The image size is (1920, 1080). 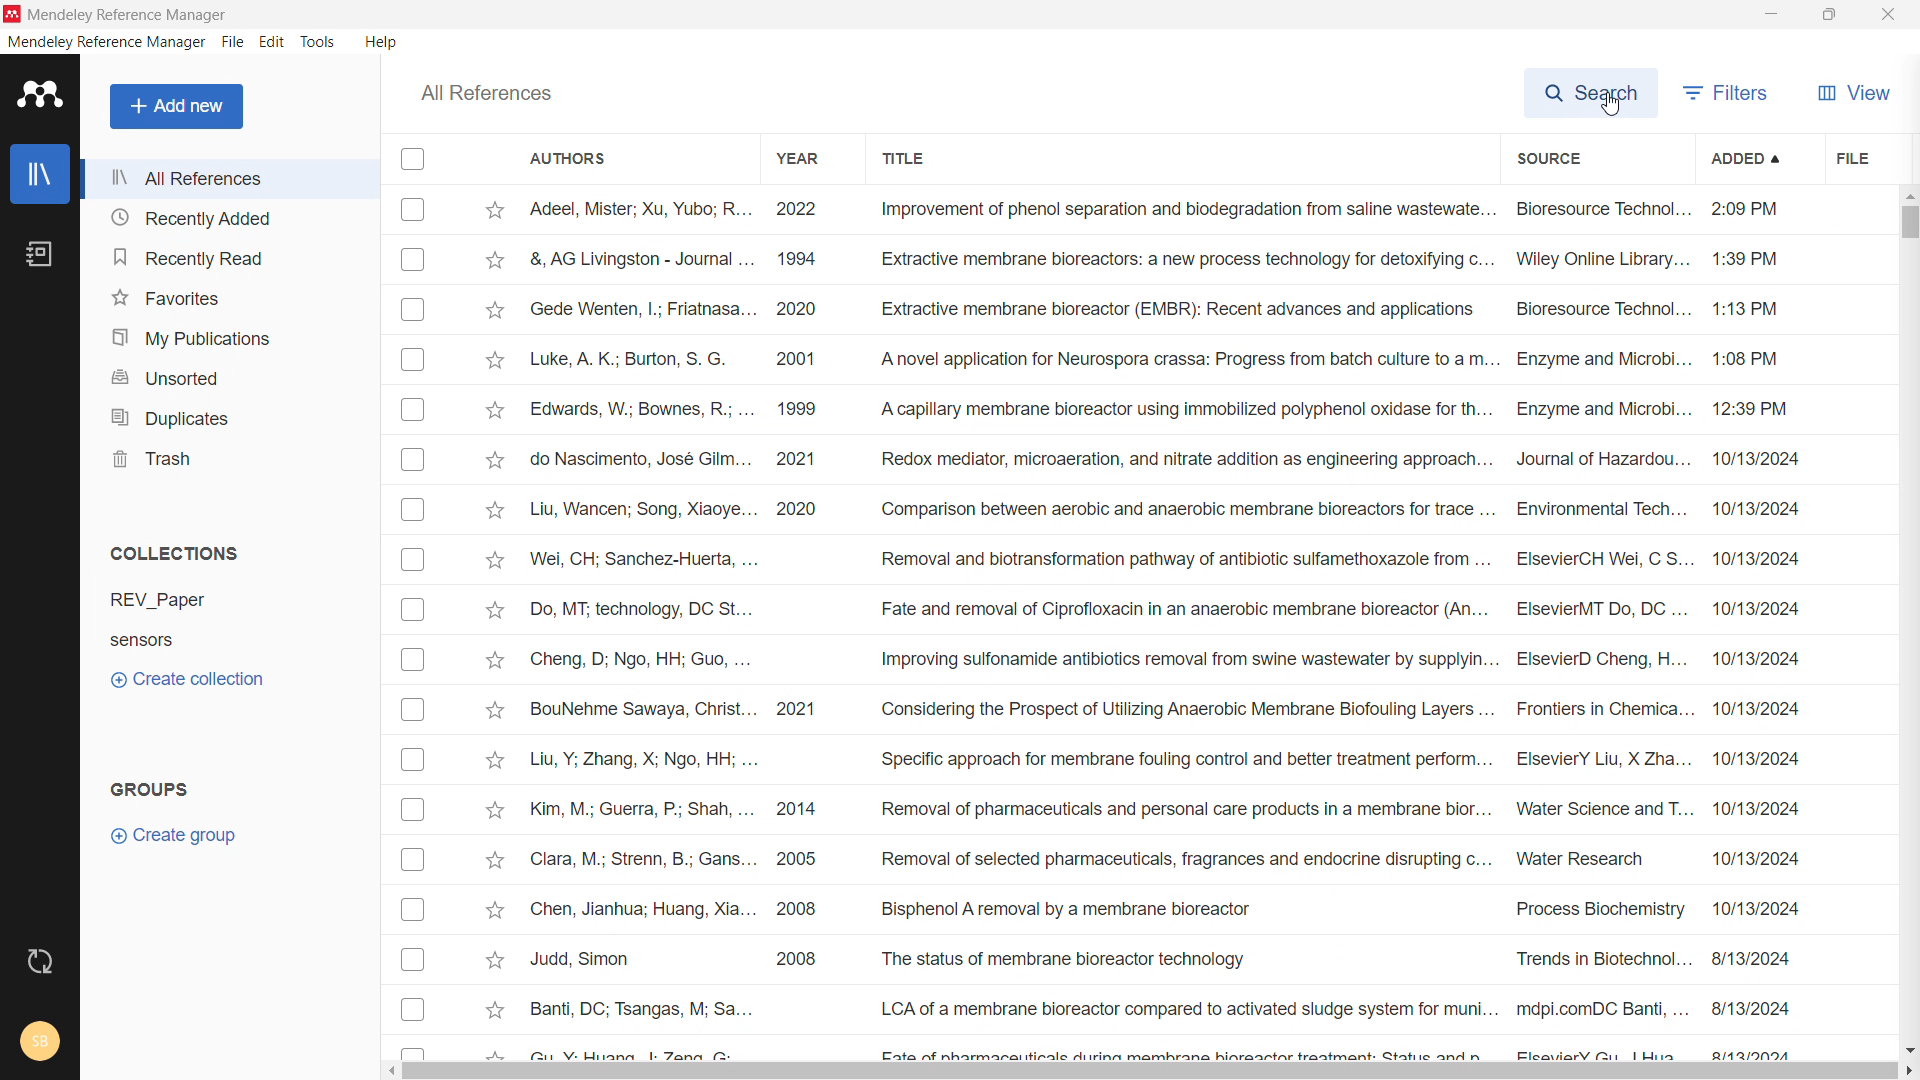 What do you see at coordinates (488, 92) in the screenshot?
I see `all references` at bounding box center [488, 92].